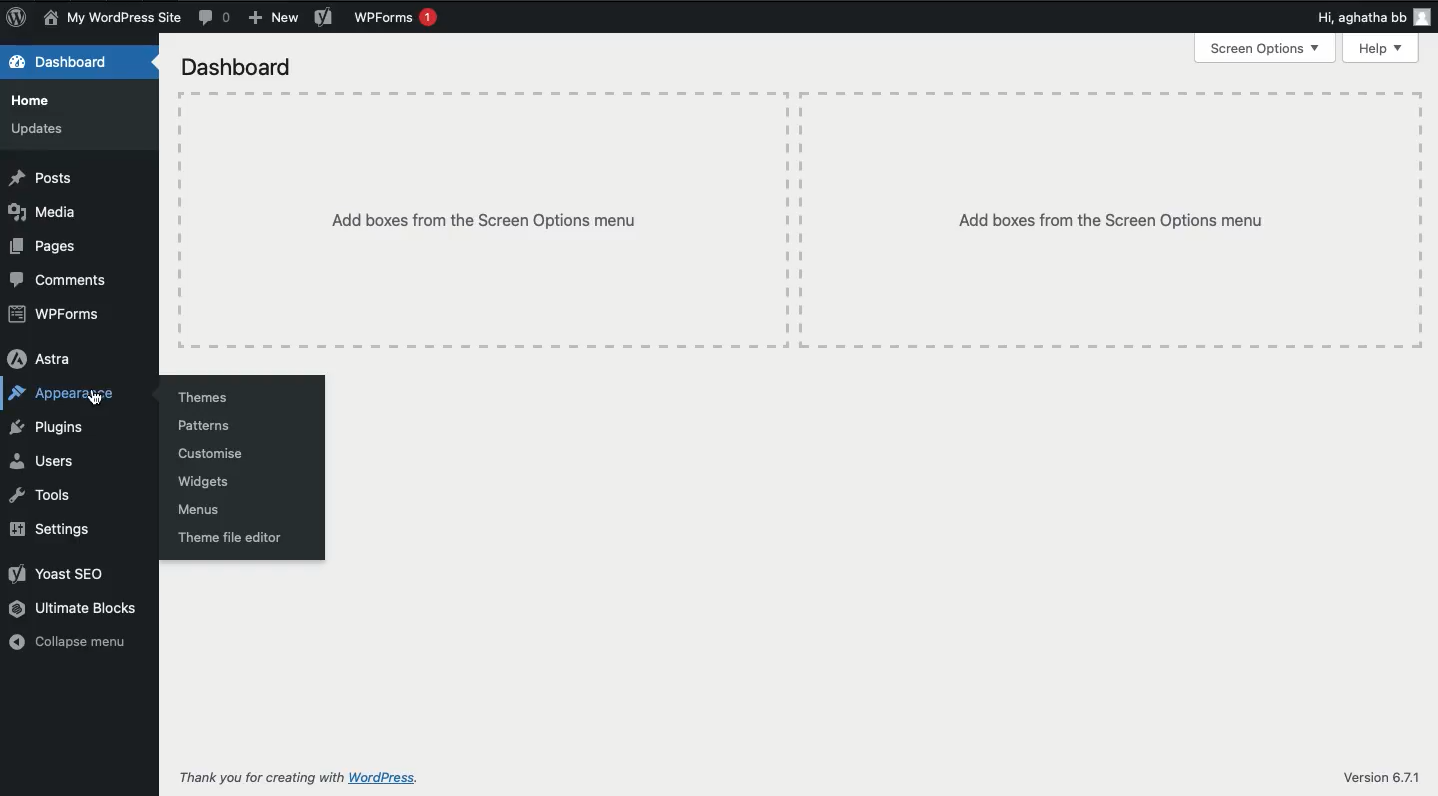  What do you see at coordinates (65, 281) in the screenshot?
I see `Comments` at bounding box center [65, 281].